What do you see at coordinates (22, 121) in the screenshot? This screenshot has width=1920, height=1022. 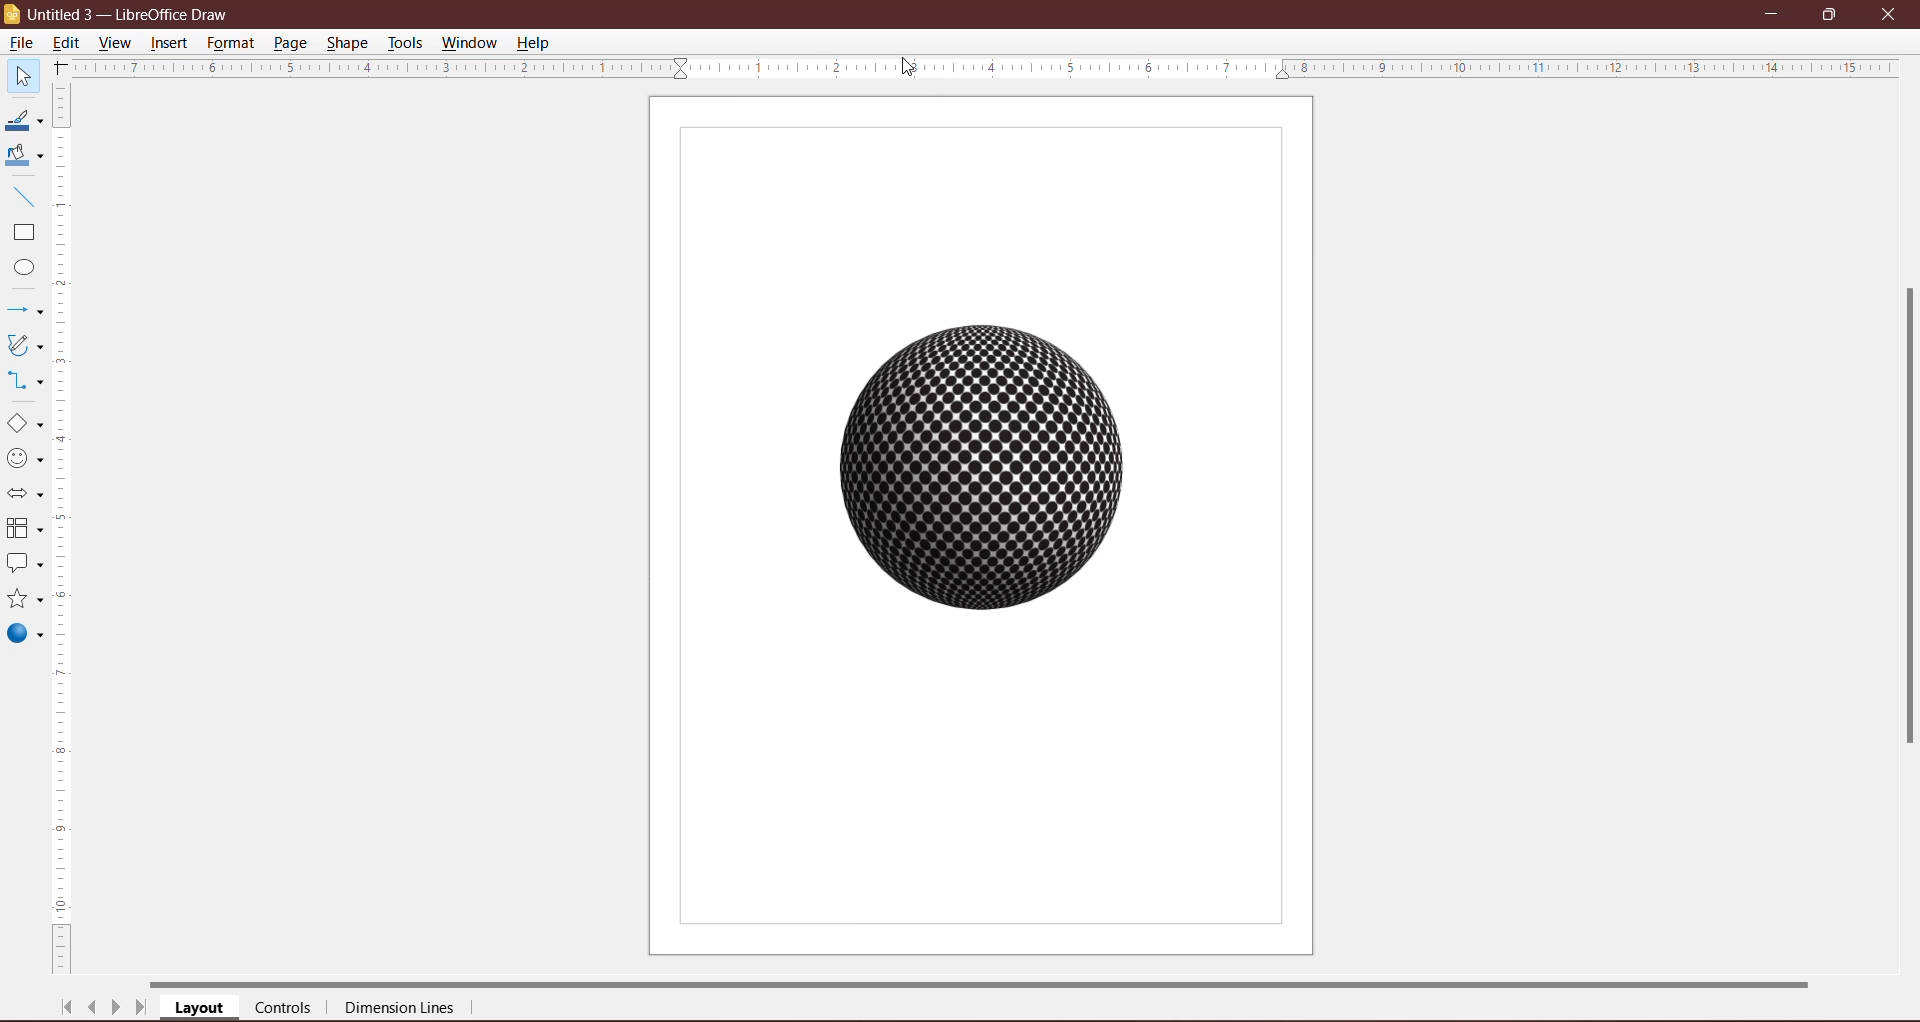 I see `Line Color` at bounding box center [22, 121].